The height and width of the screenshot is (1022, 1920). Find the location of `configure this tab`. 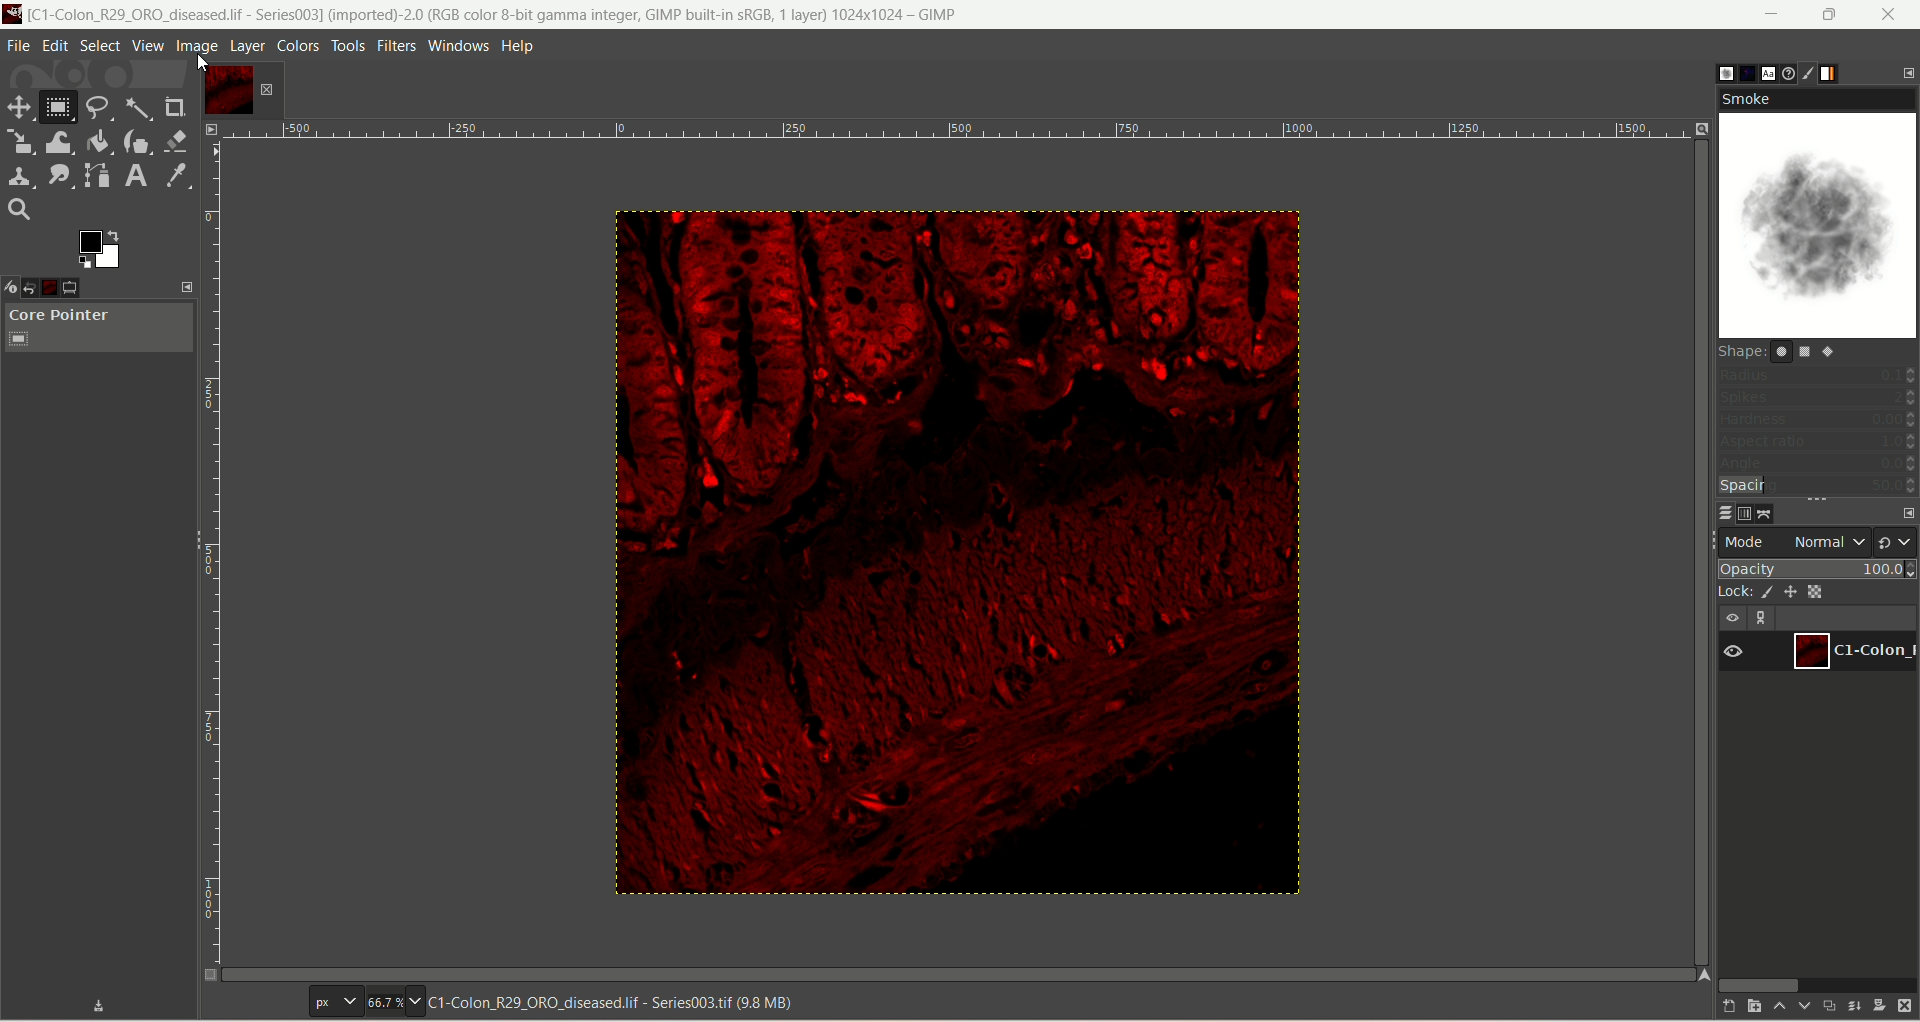

configure this tab is located at coordinates (1906, 72).